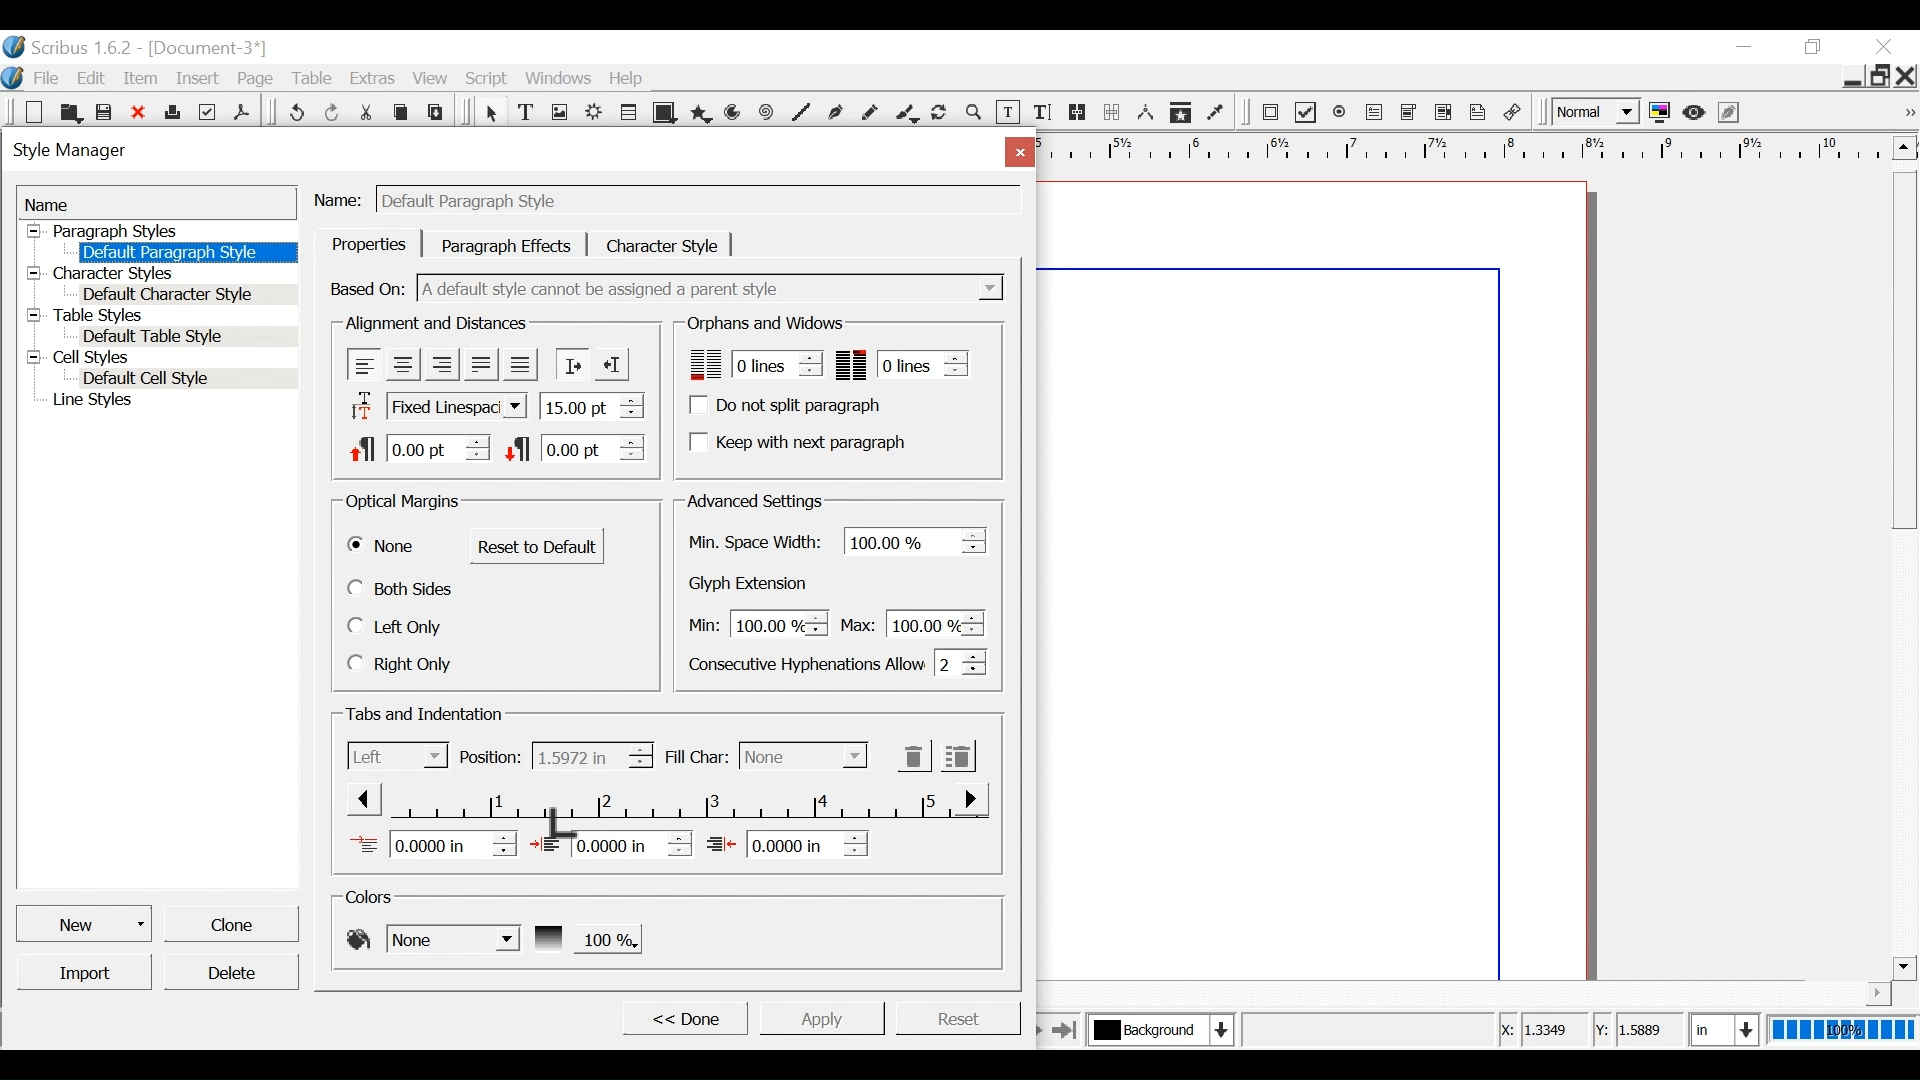  Describe the element at coordinates (1157, 1029) in the screenshot. I see `Select the current layer` at that location.